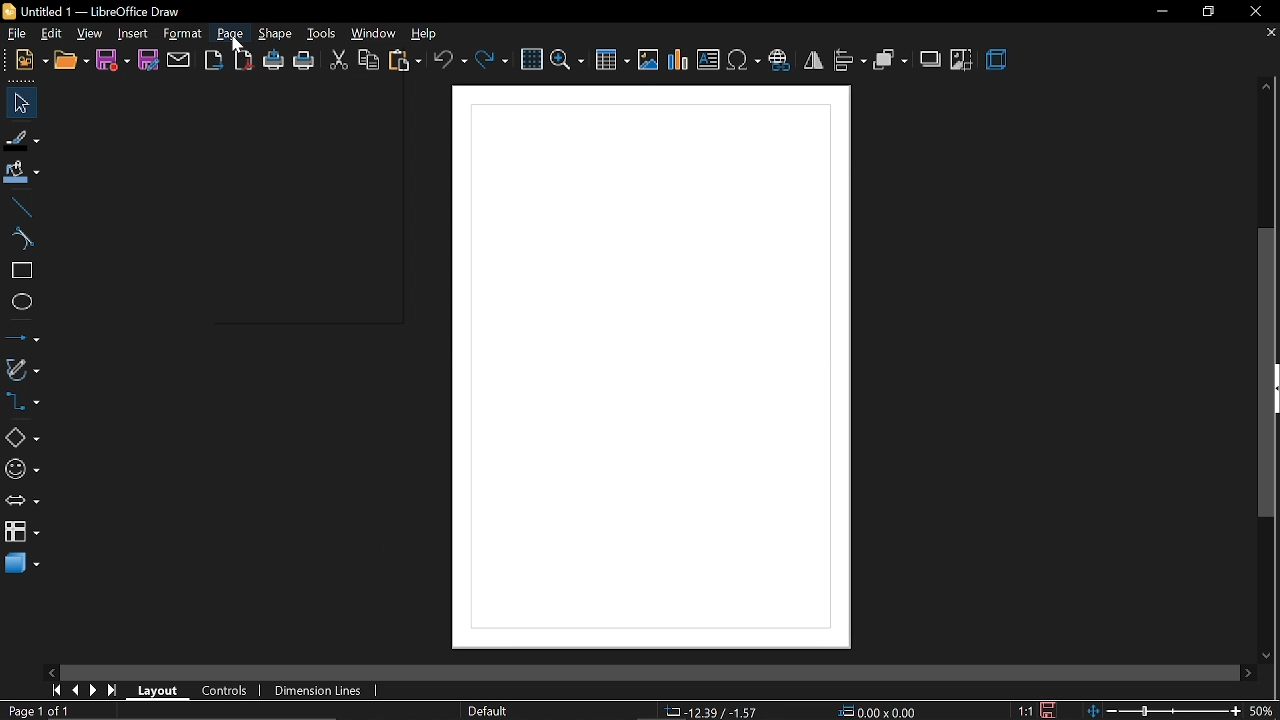 The image size is (1280, 720). What do you see at coordinates (230, 34) in the screenshot?
I see `page` at bounding box center [230, 34].